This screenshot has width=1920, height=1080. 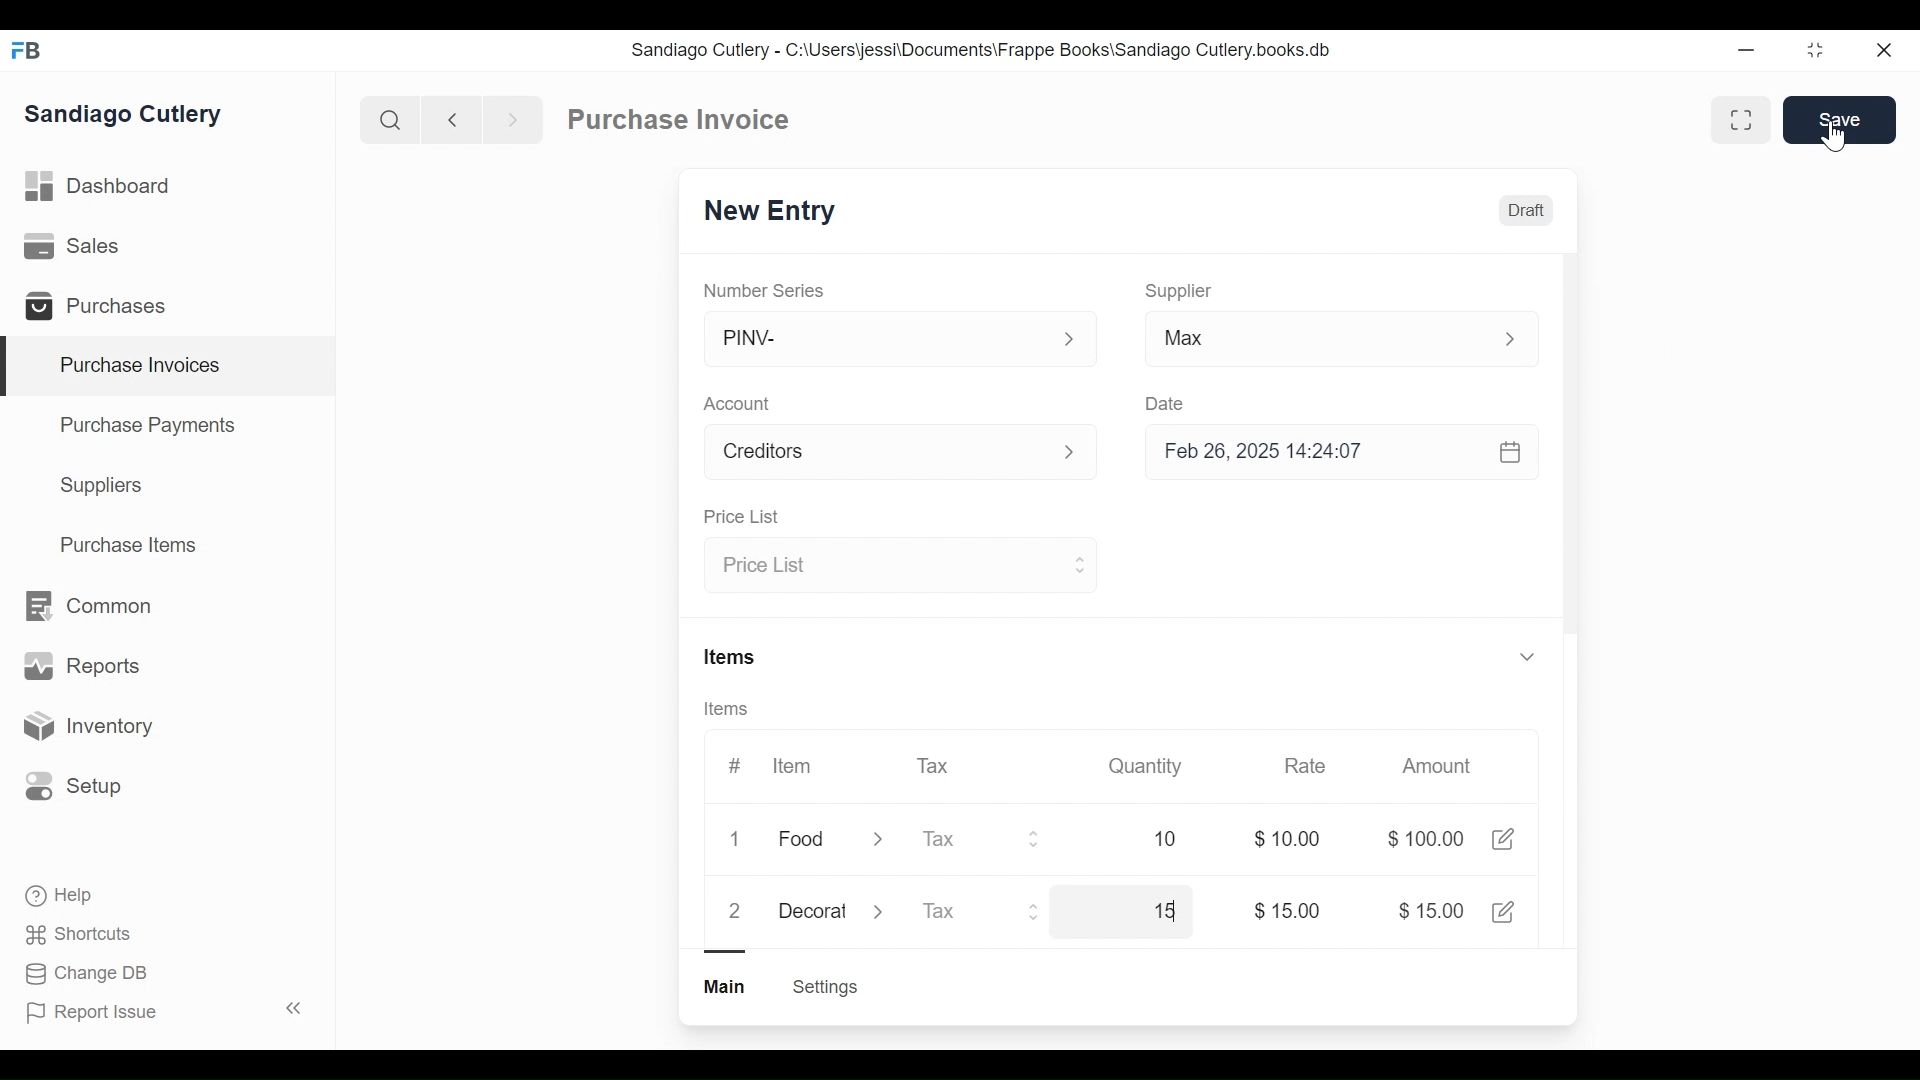 What do you see at coordinates (1425, 839) in the screenshot?
I see `$100.00` at bounding box center [1425, 839].